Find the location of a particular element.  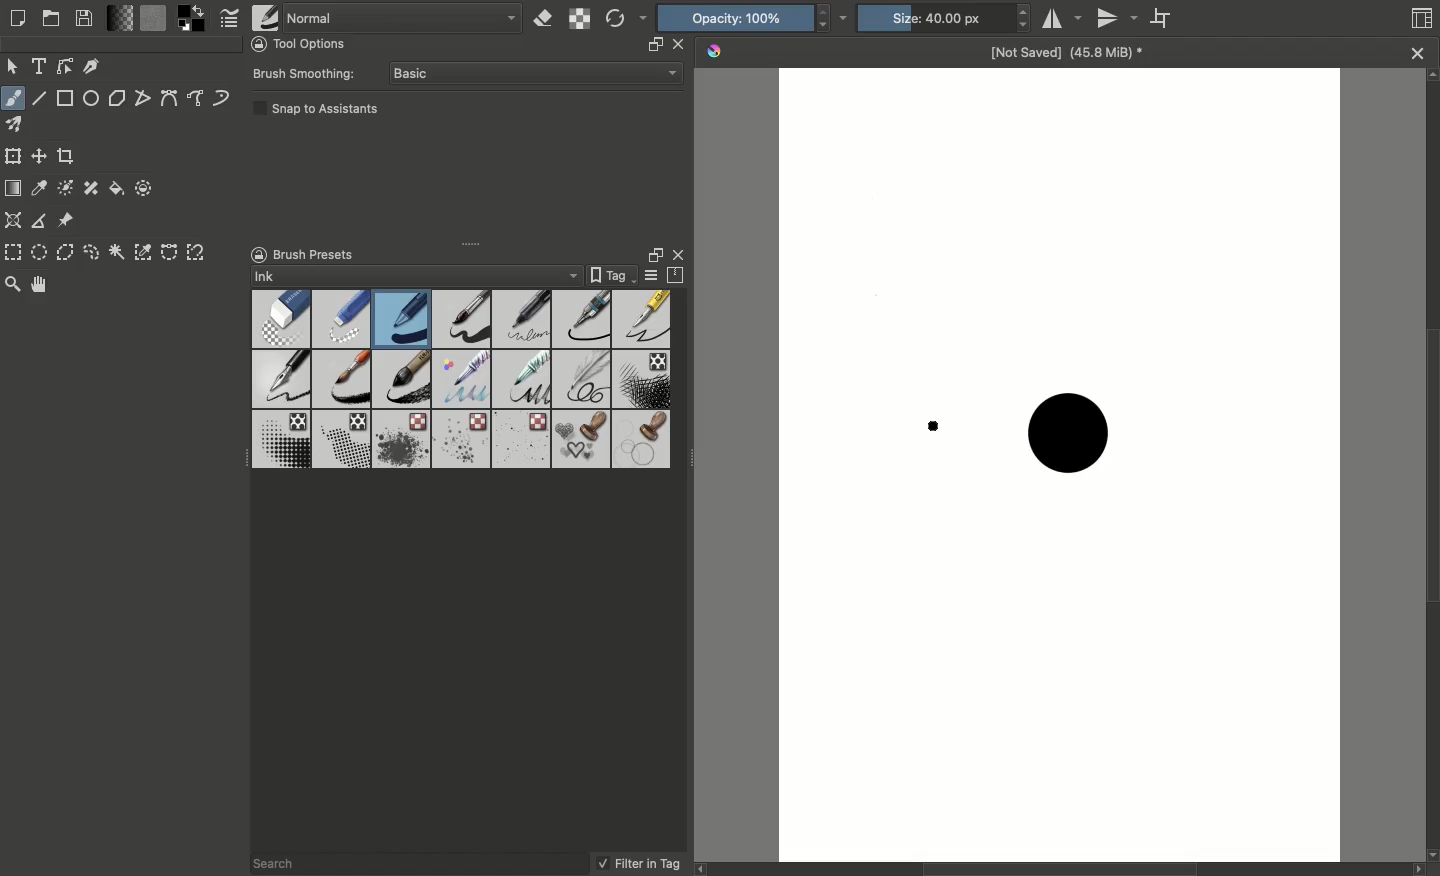

Normal is located at coordinates (404, 16).